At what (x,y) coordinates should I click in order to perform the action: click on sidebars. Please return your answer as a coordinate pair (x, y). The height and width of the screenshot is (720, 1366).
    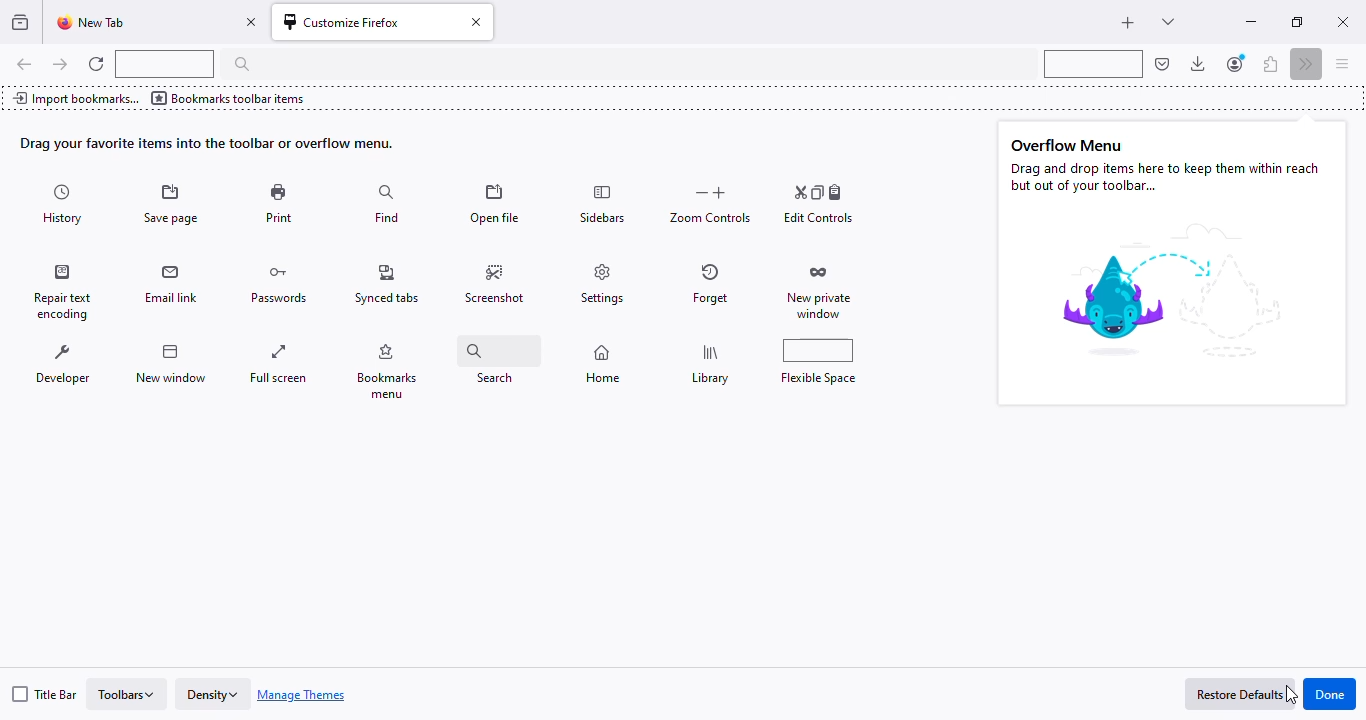
    Looking at the image, I should click on (601, 206).